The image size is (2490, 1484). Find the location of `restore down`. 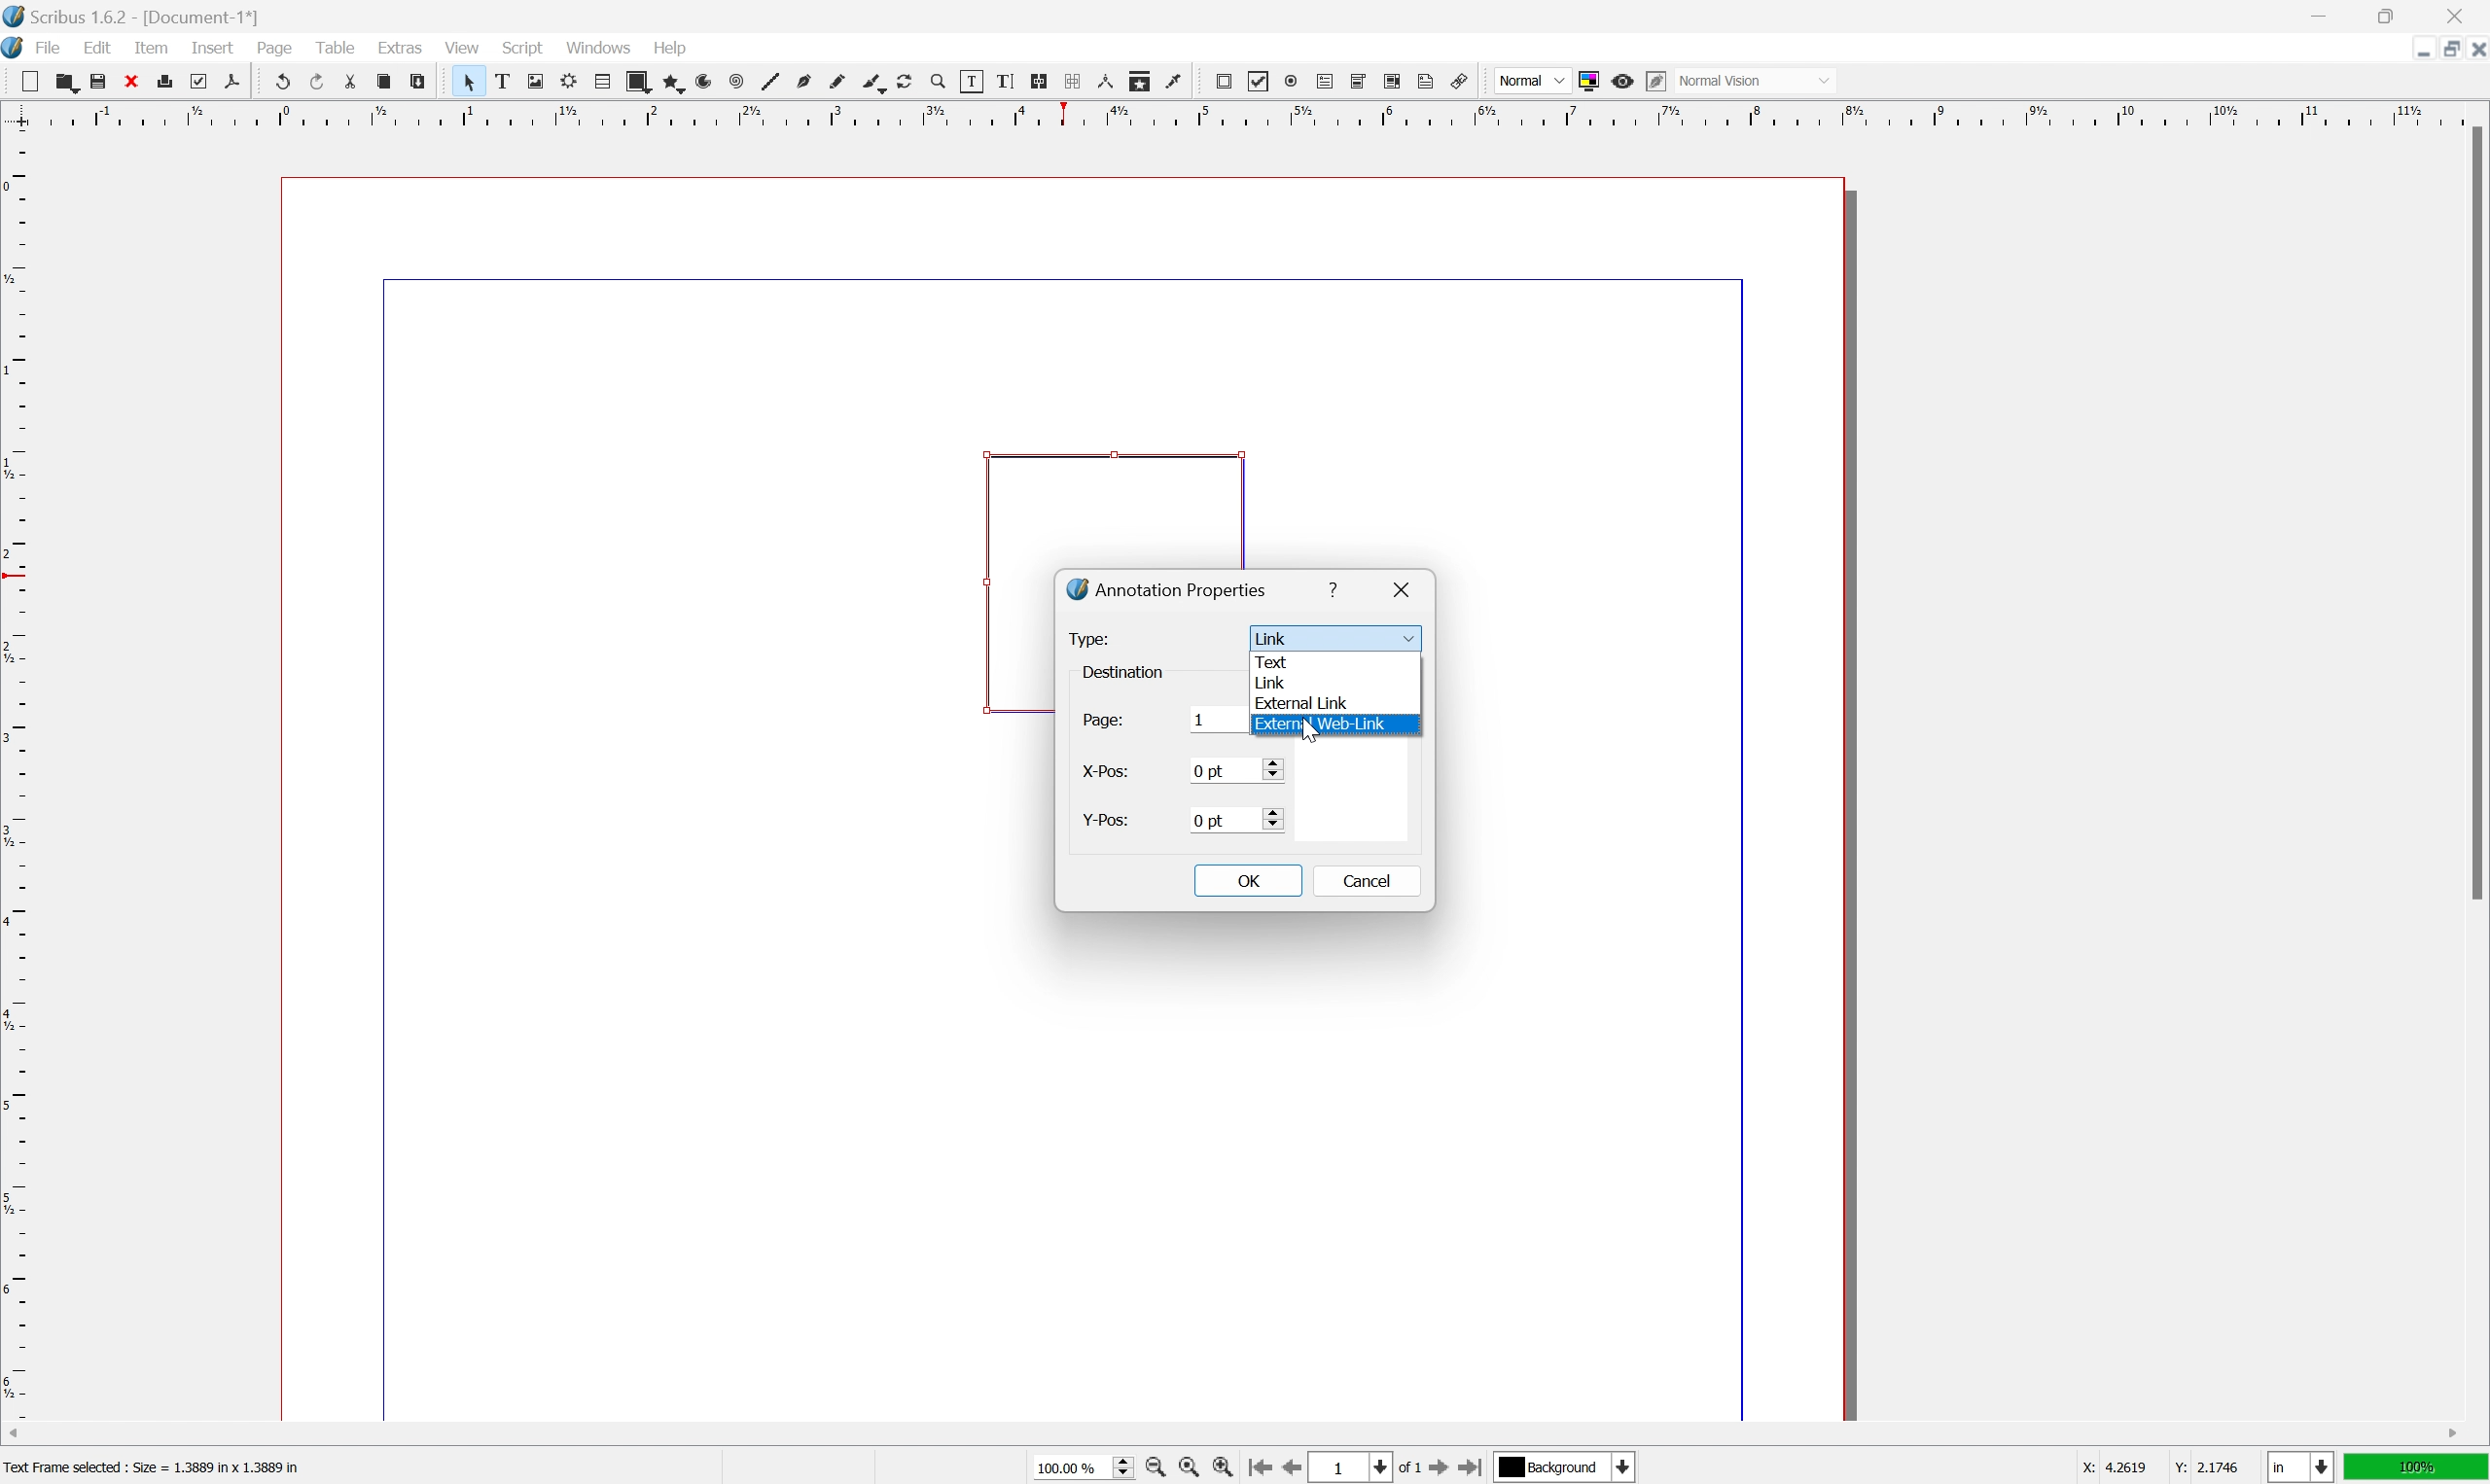

restore down is located at coordinates (2389, 14).